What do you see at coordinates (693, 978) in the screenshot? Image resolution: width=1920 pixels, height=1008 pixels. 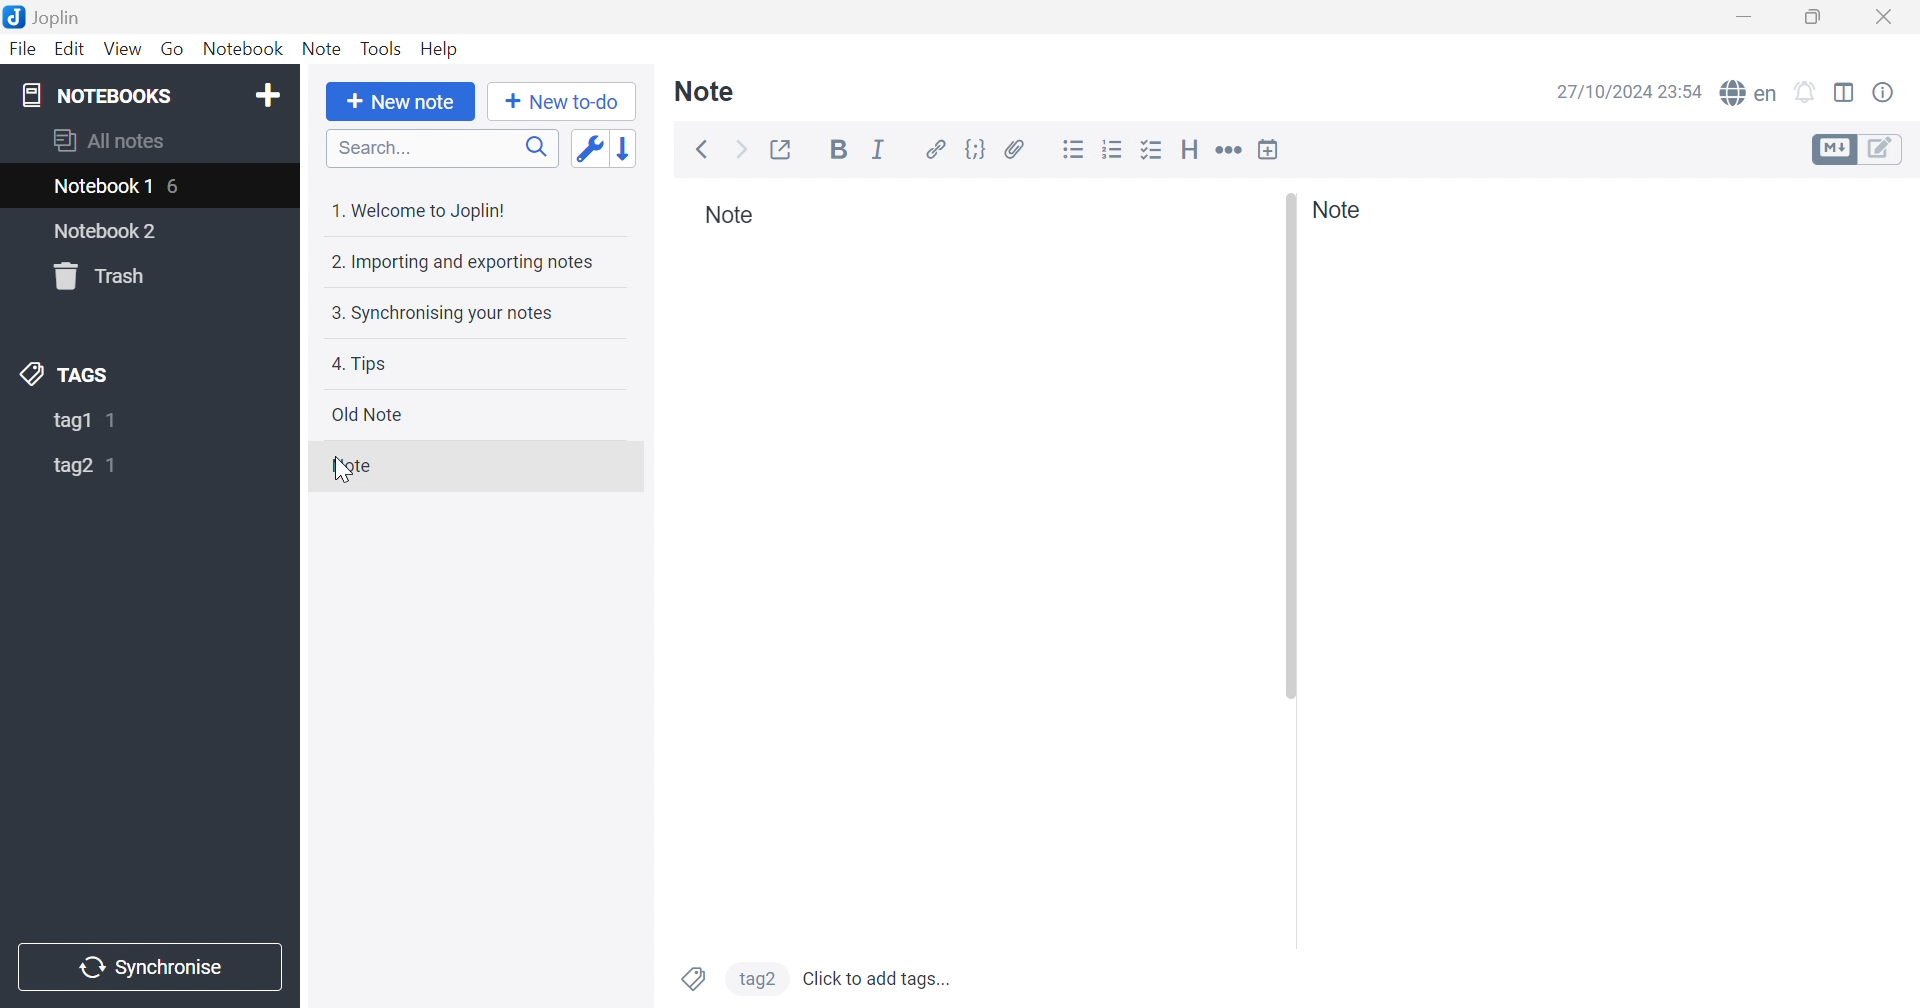 I see `Tags` at bounding box center [693, 978].